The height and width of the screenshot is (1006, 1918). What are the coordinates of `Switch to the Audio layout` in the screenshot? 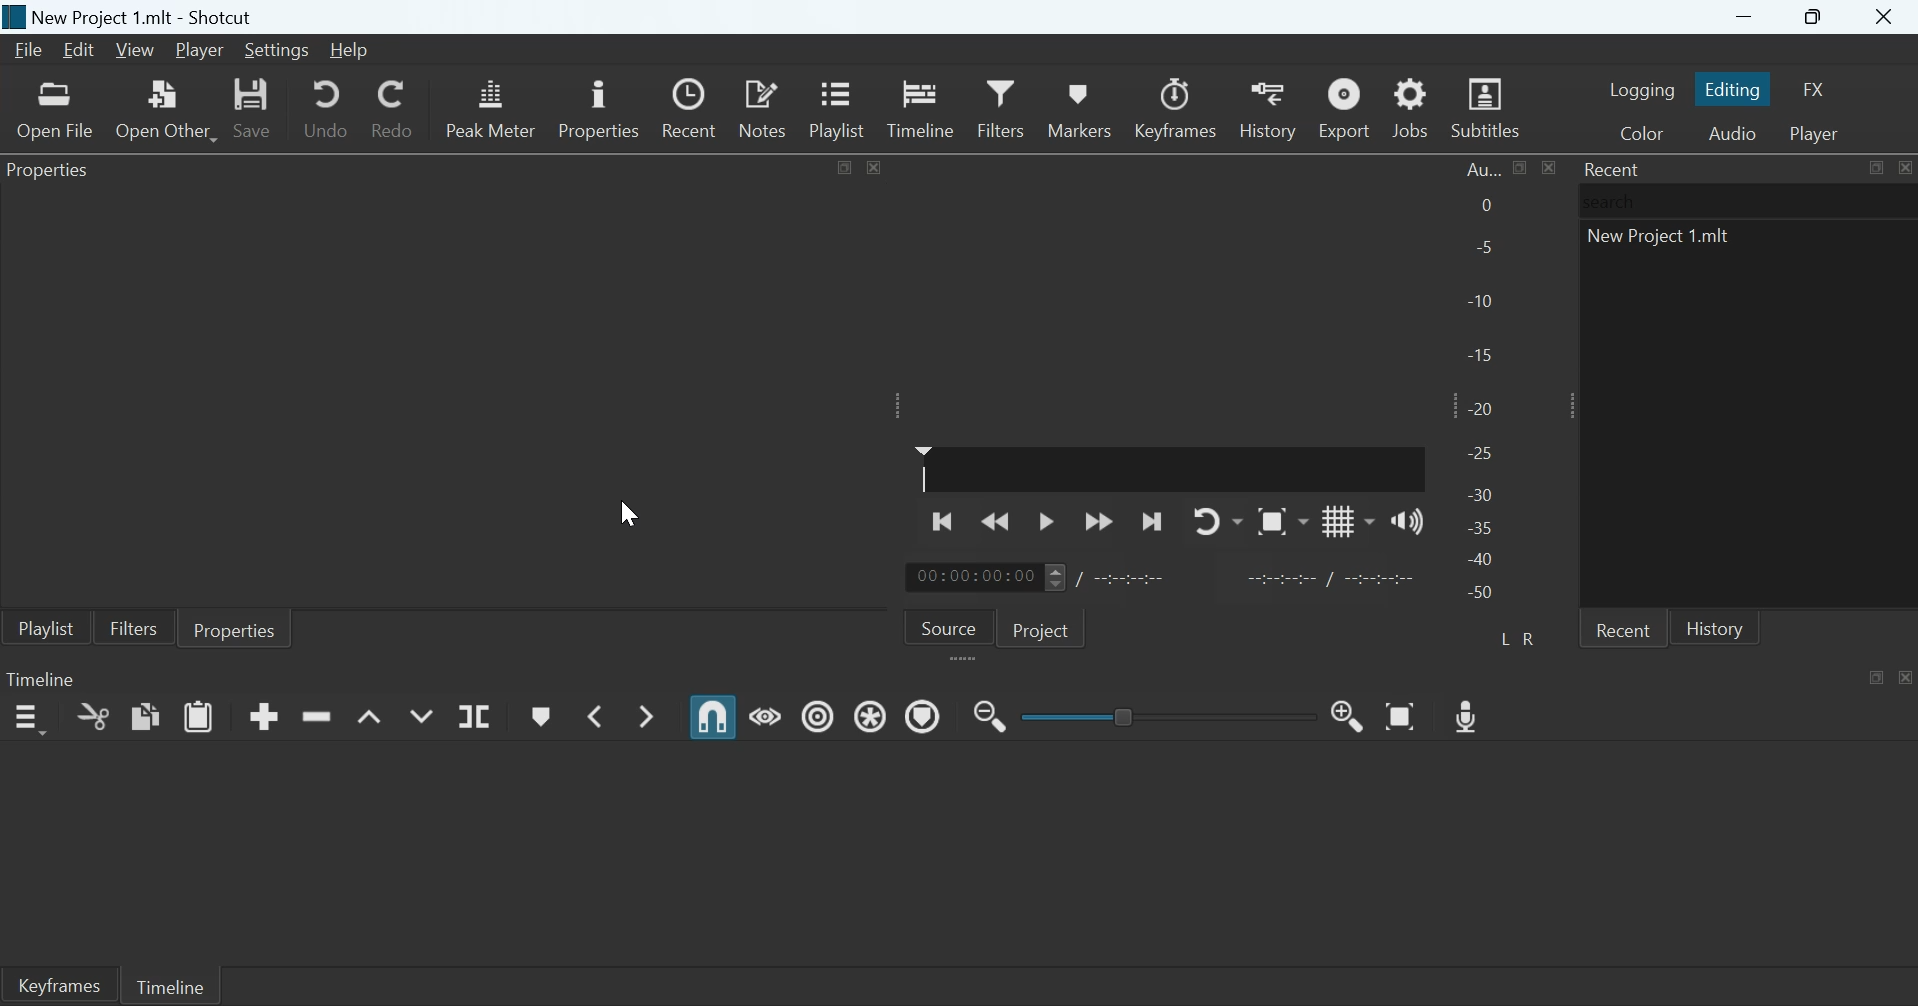 It's located at (1732, 132).